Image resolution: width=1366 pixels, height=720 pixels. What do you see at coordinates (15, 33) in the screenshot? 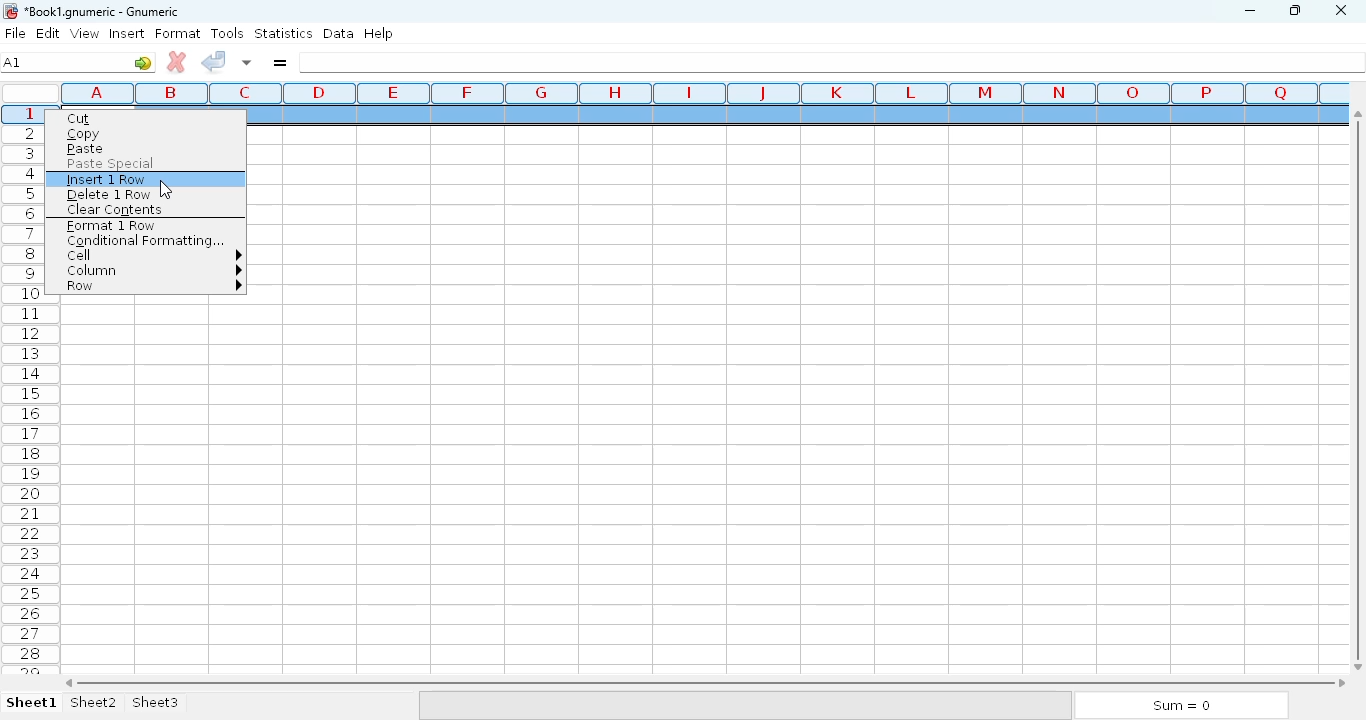
I see `file` at bounding box center [15, 33].